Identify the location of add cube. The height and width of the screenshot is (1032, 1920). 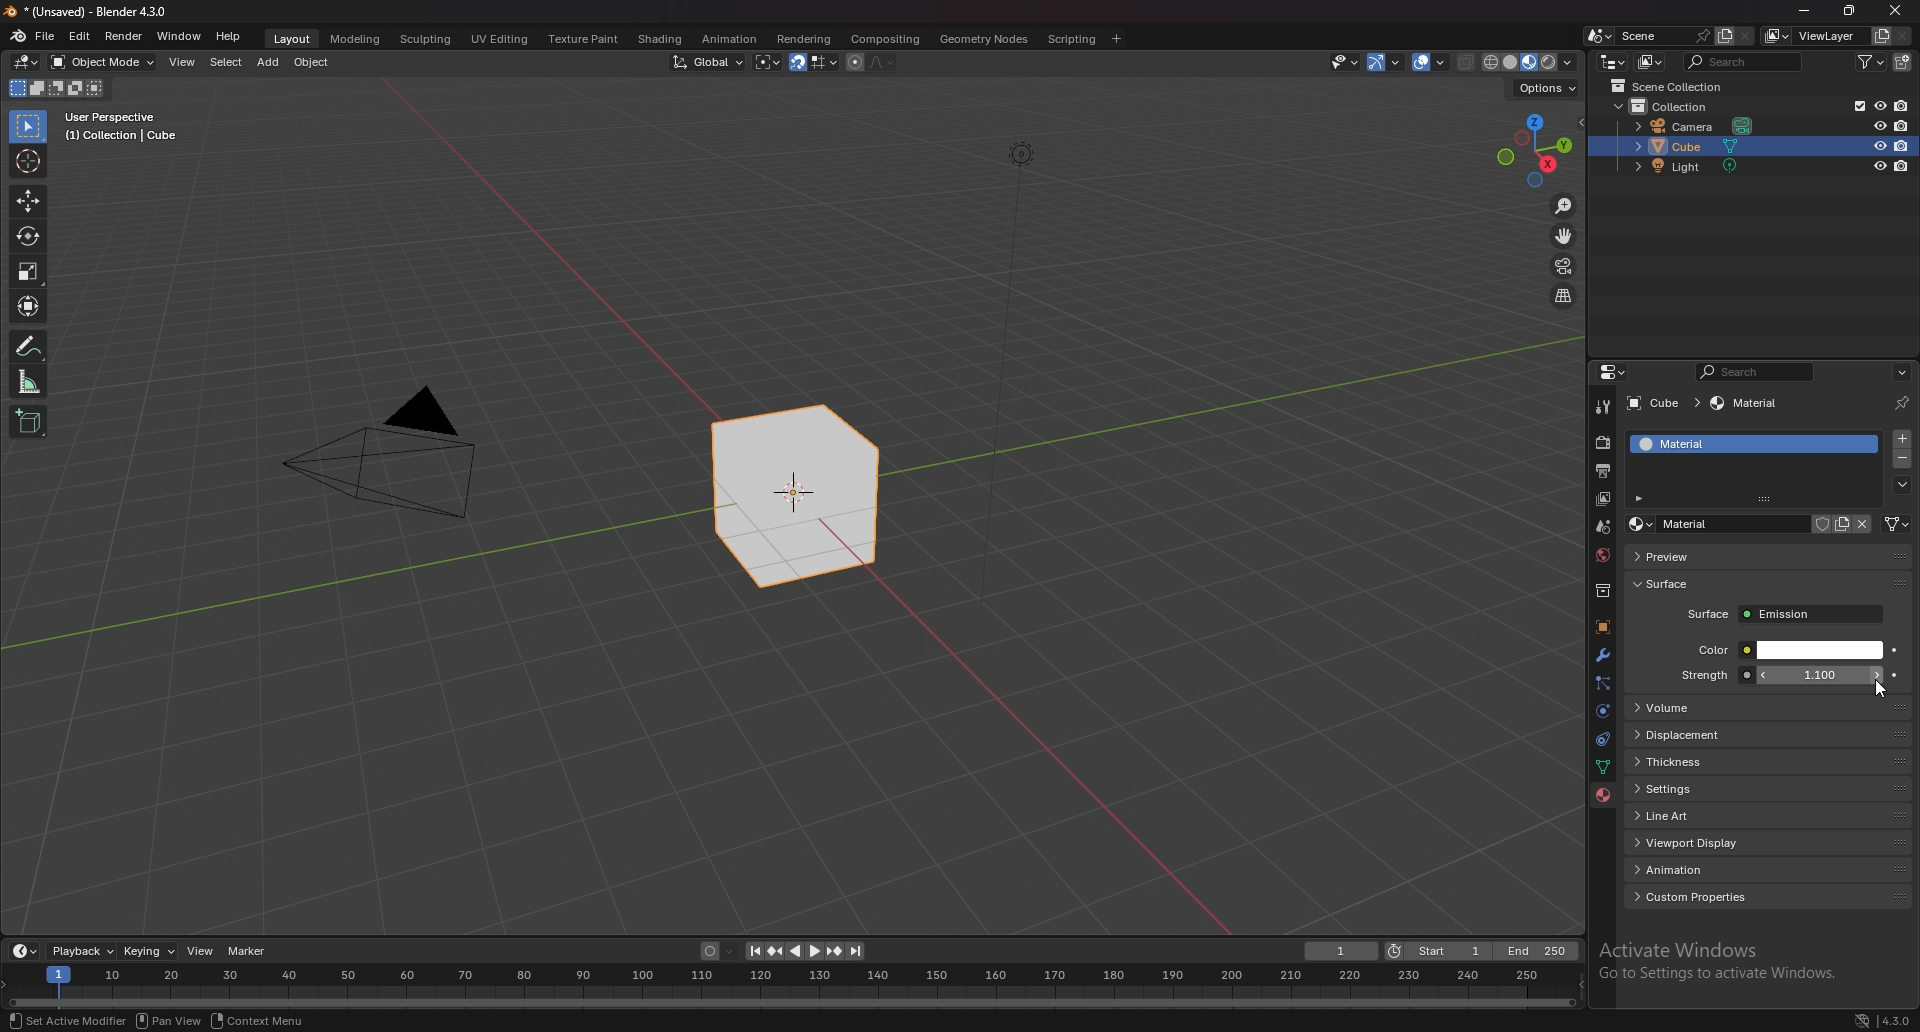
(28, 423).